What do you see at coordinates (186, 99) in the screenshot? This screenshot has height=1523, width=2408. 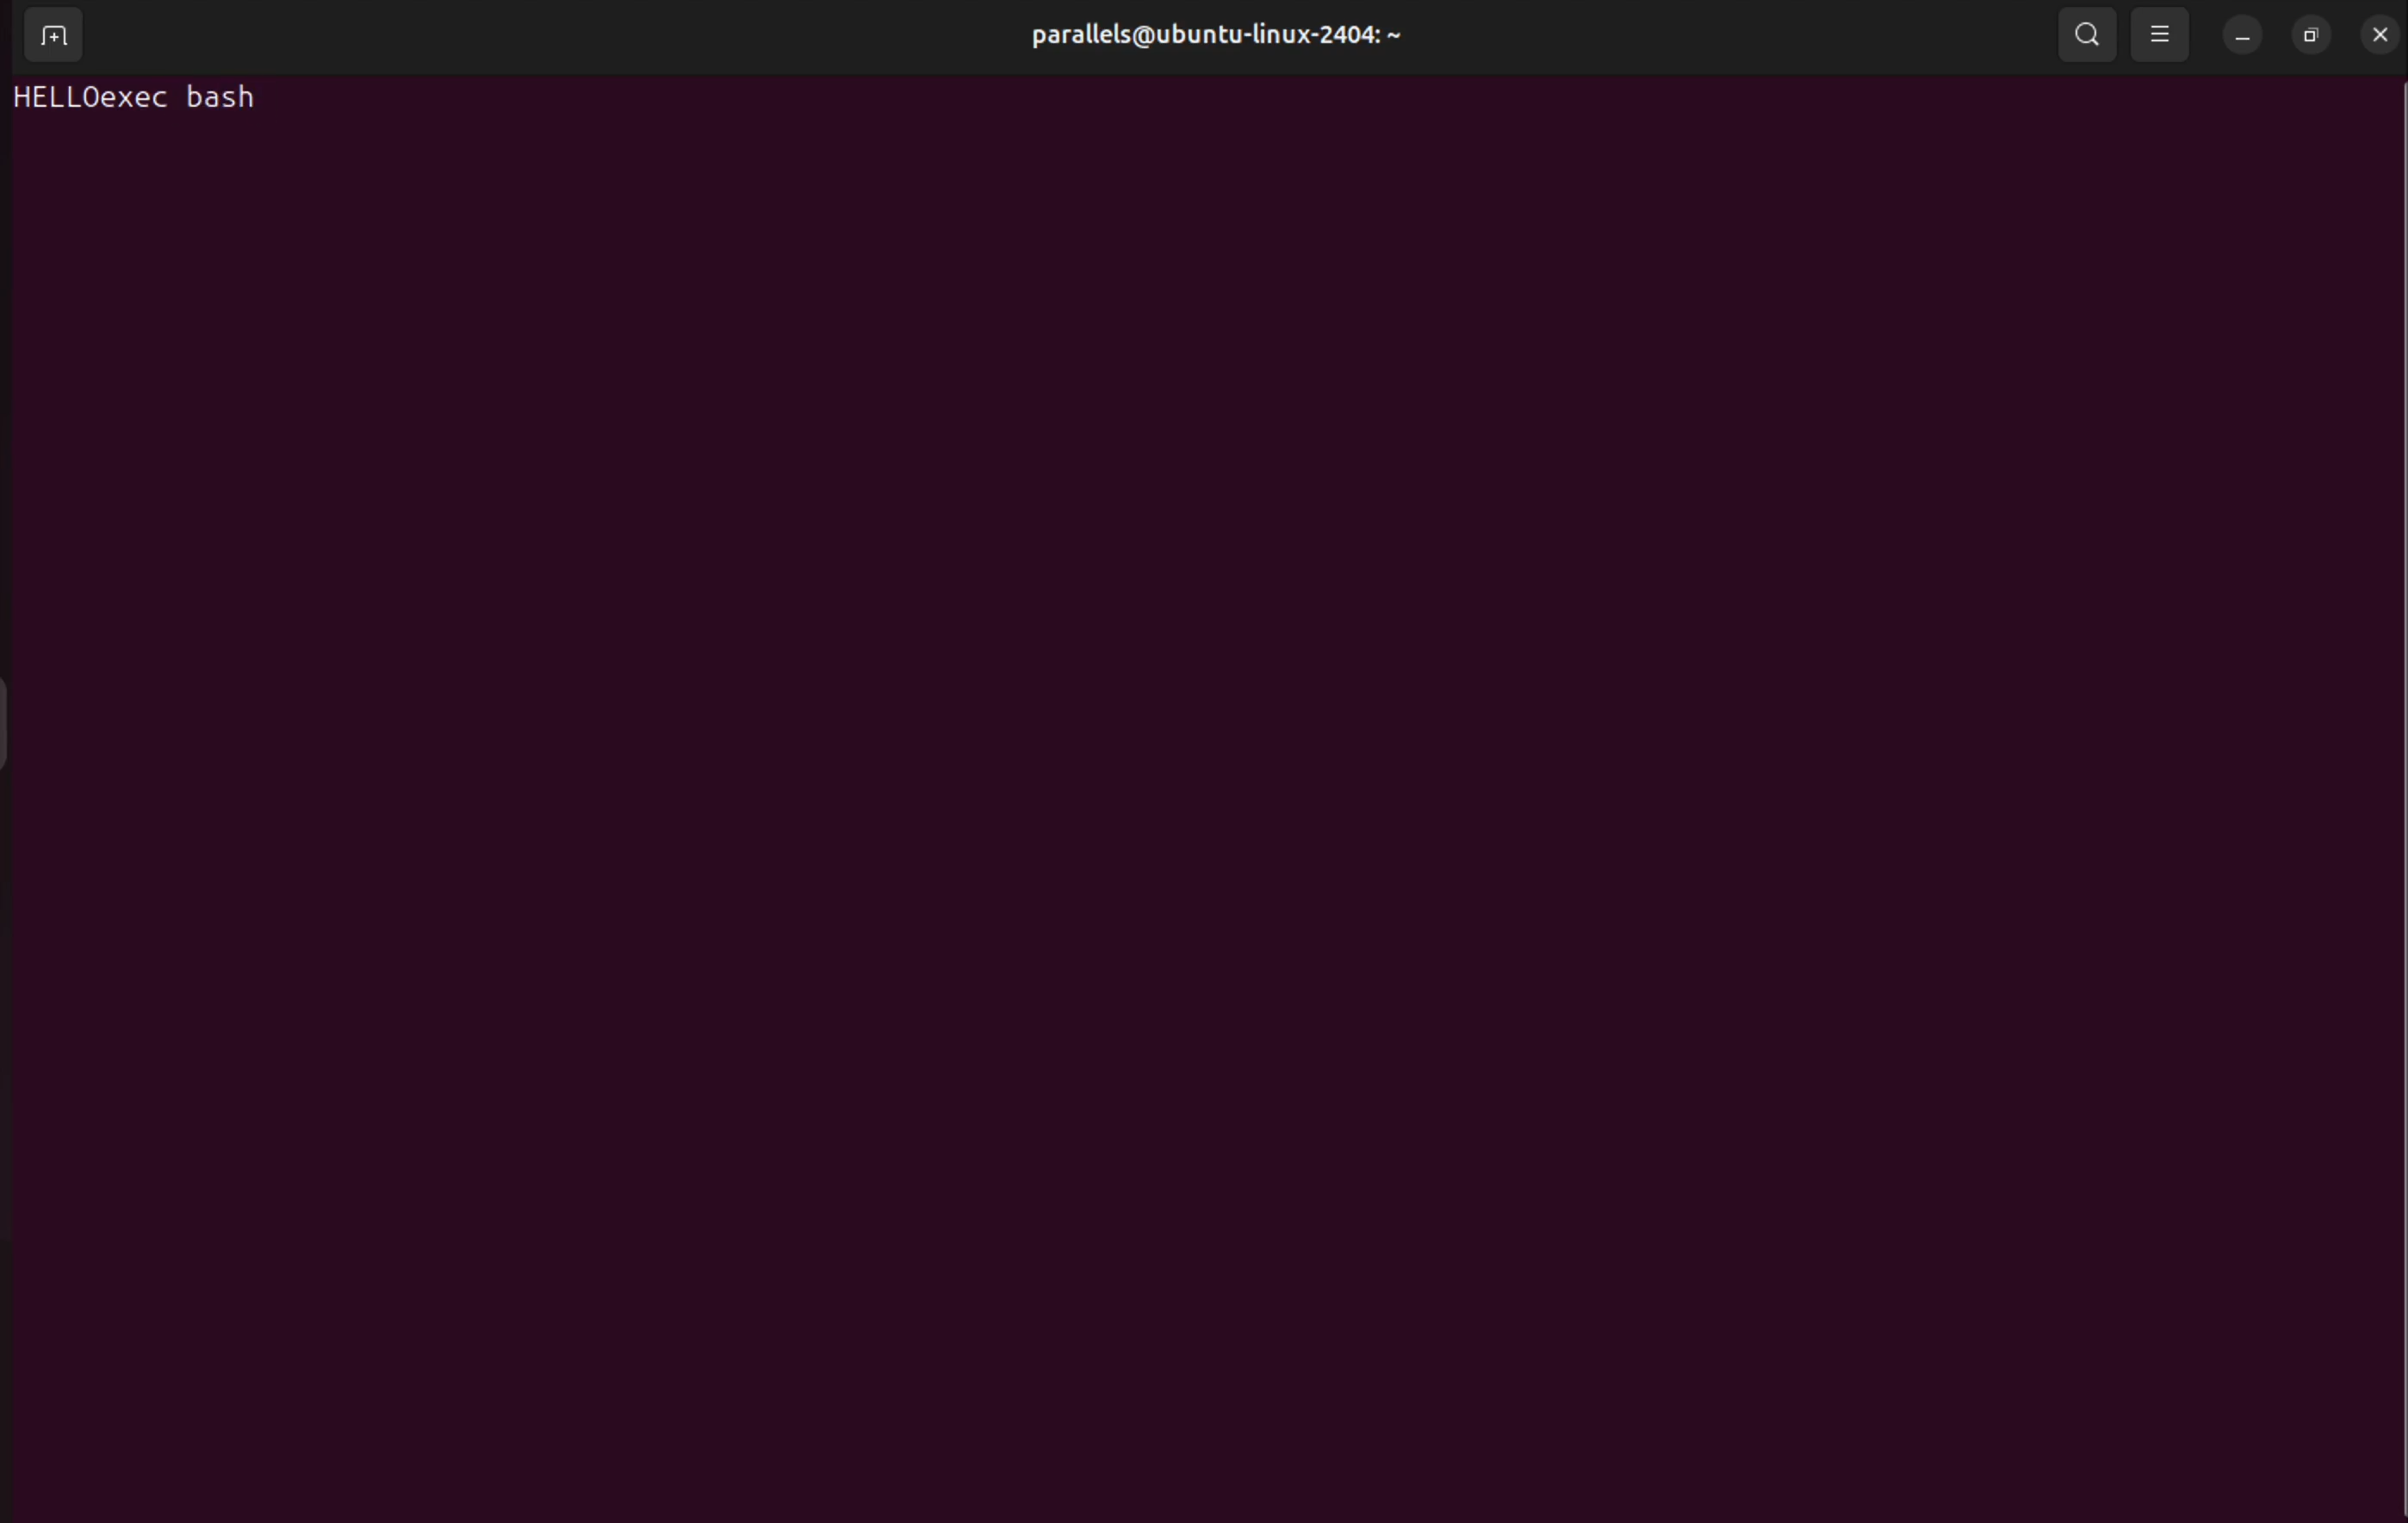 I see `exec bash` at bounding box center [186, 99].